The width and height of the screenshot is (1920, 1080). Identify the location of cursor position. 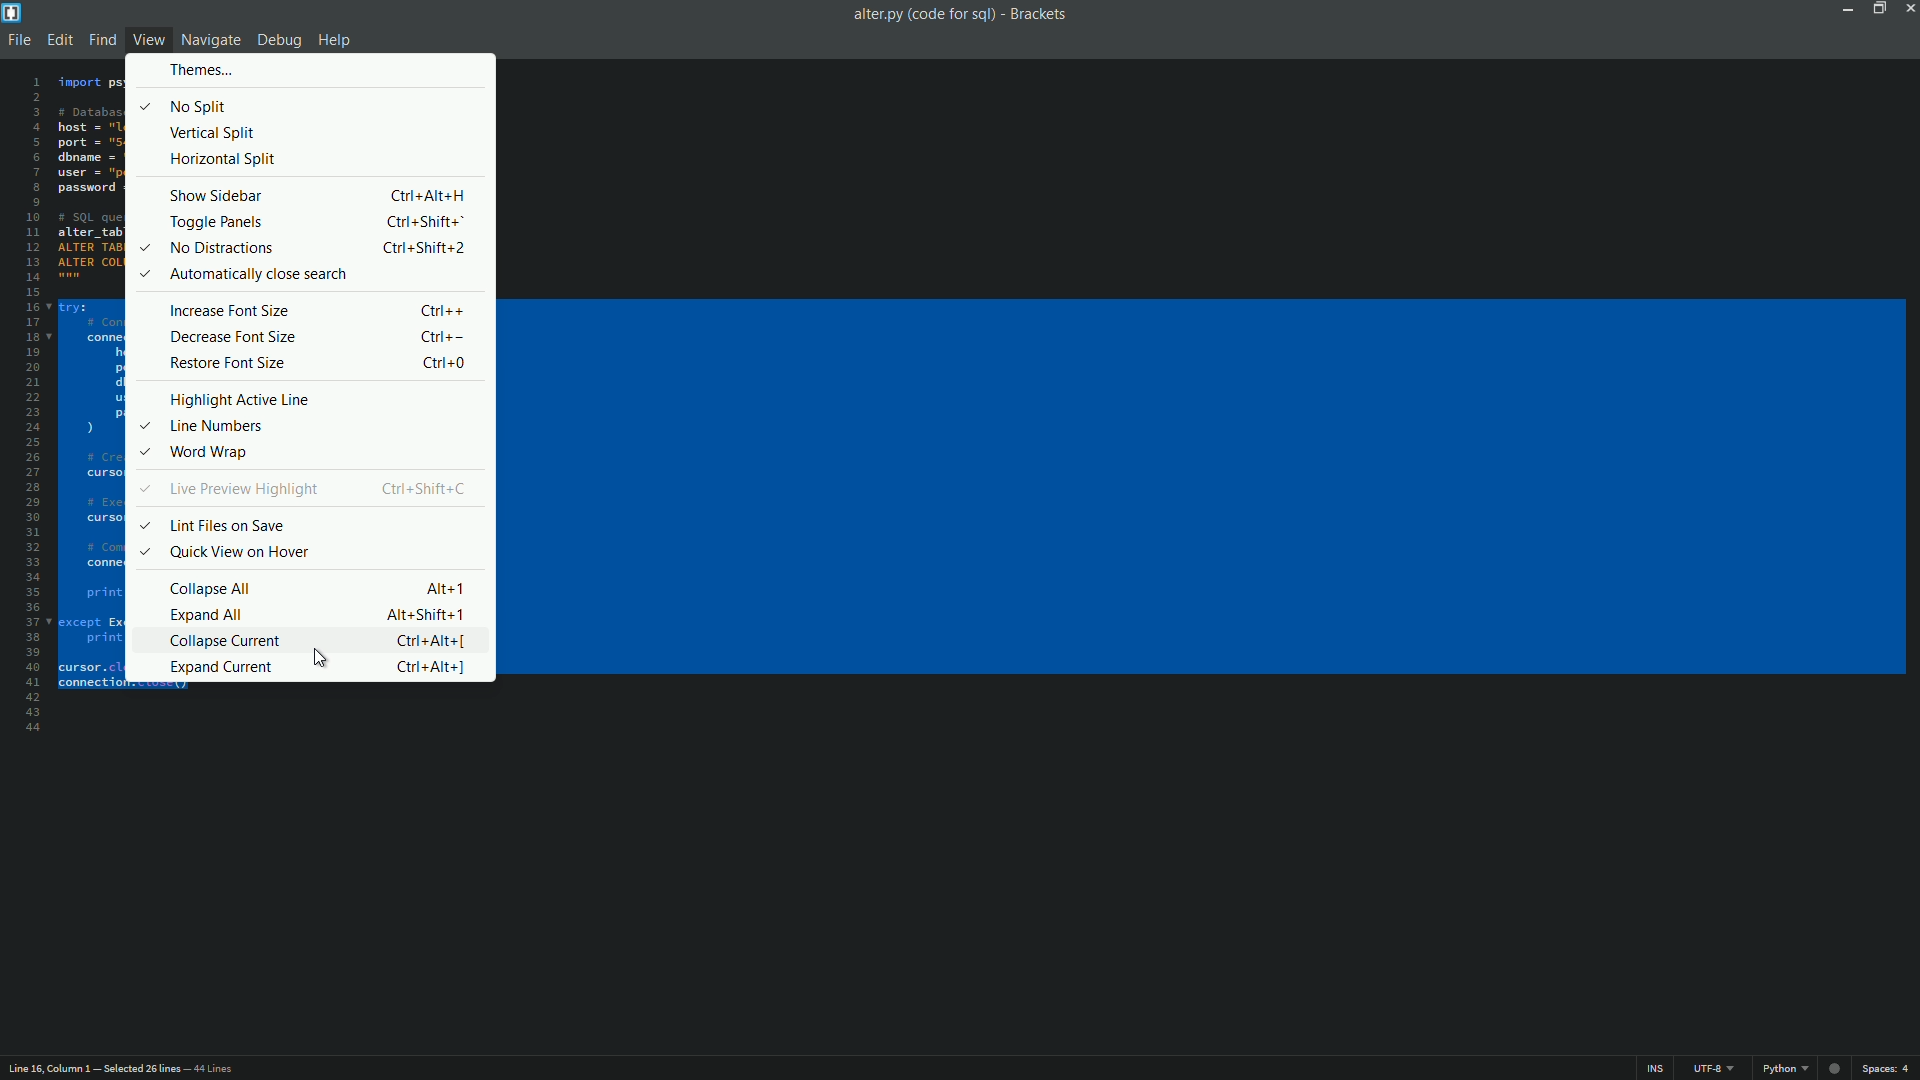
(52, 1067).